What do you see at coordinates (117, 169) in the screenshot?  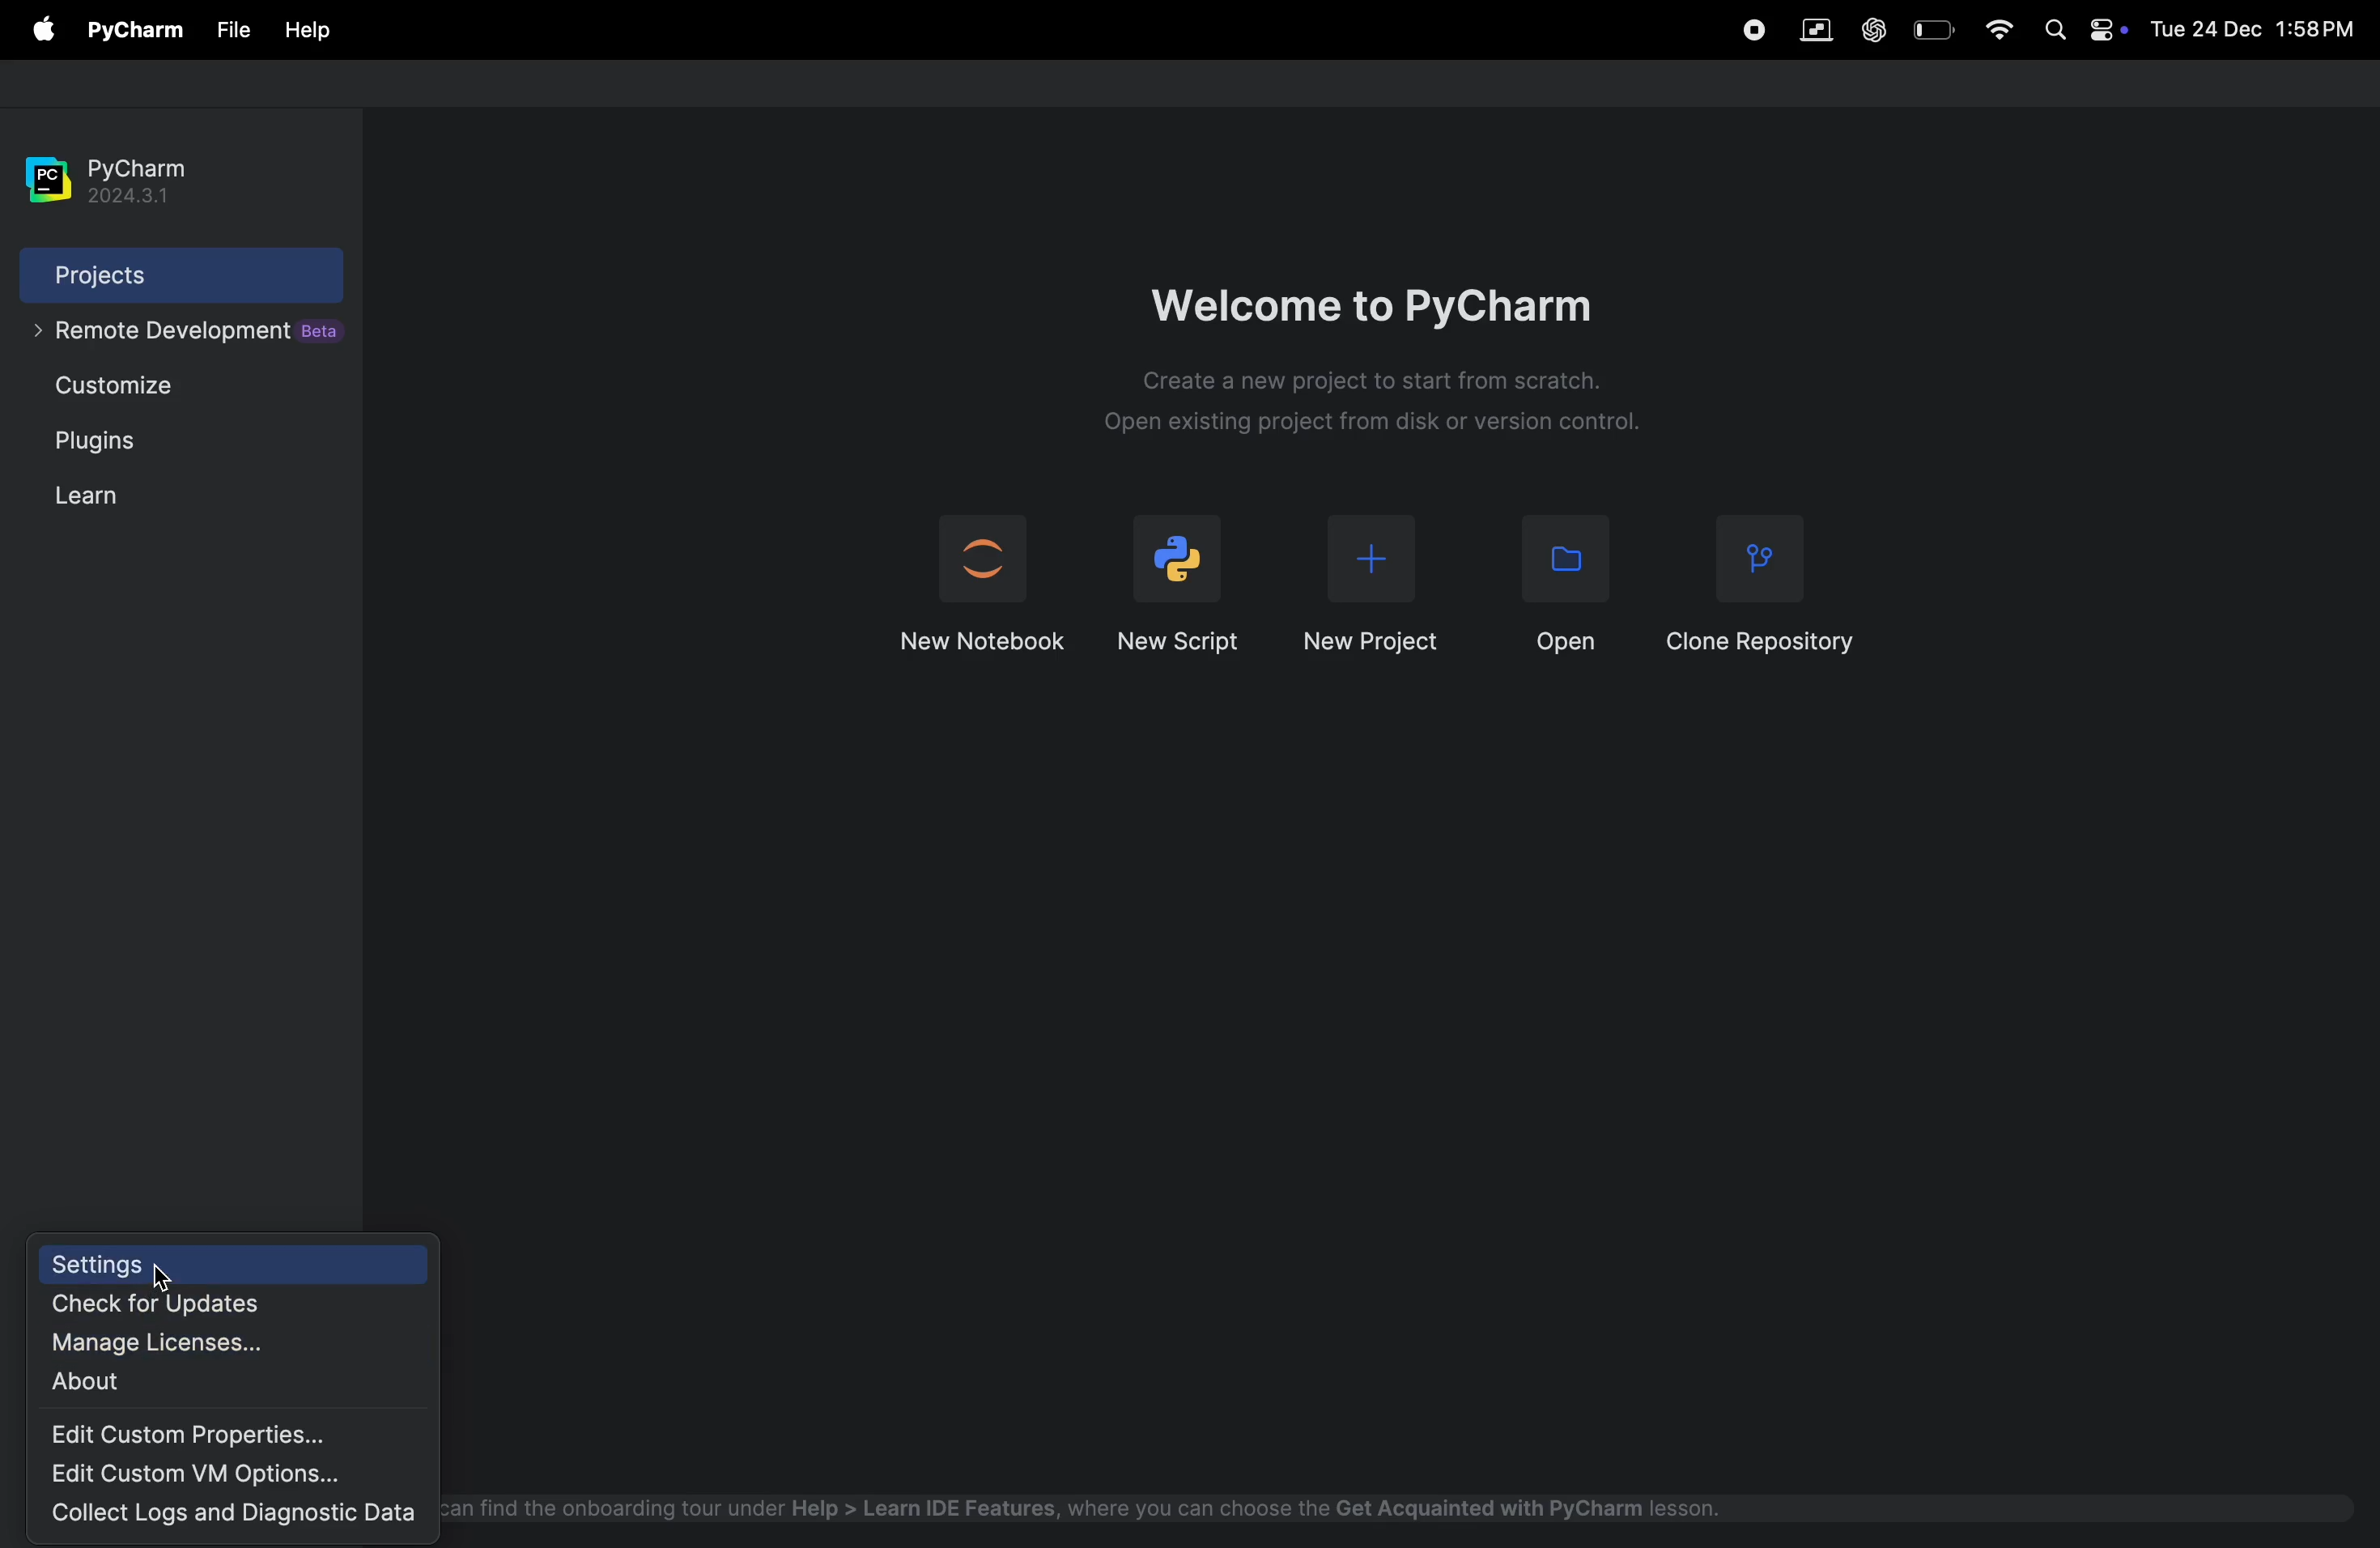 I see `pycharm 2024.3.1` at bounding box center [117, 169].